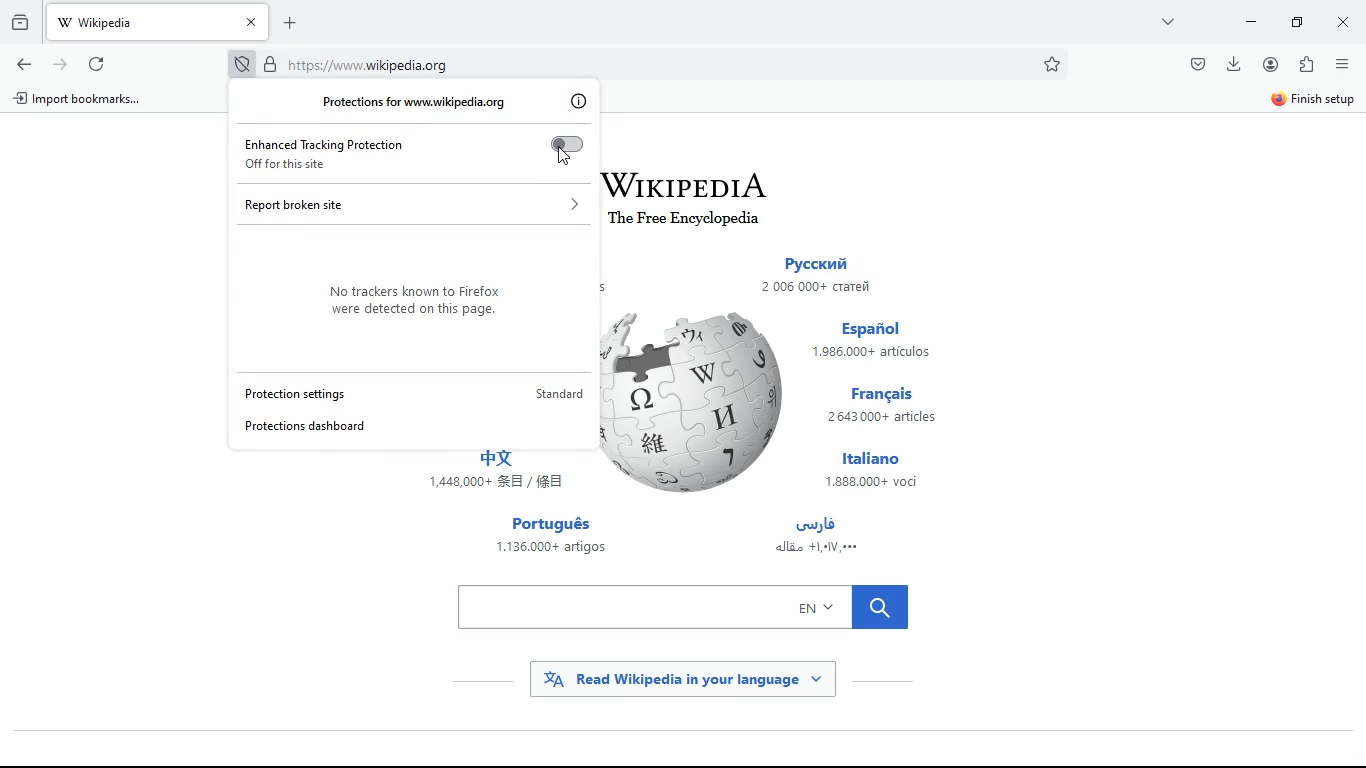 This screenshot has height=768, width=1366. What do you see at coordinates (22, 20) in the screenshot?
I see `hystoric` at bounding box center [22, 20].